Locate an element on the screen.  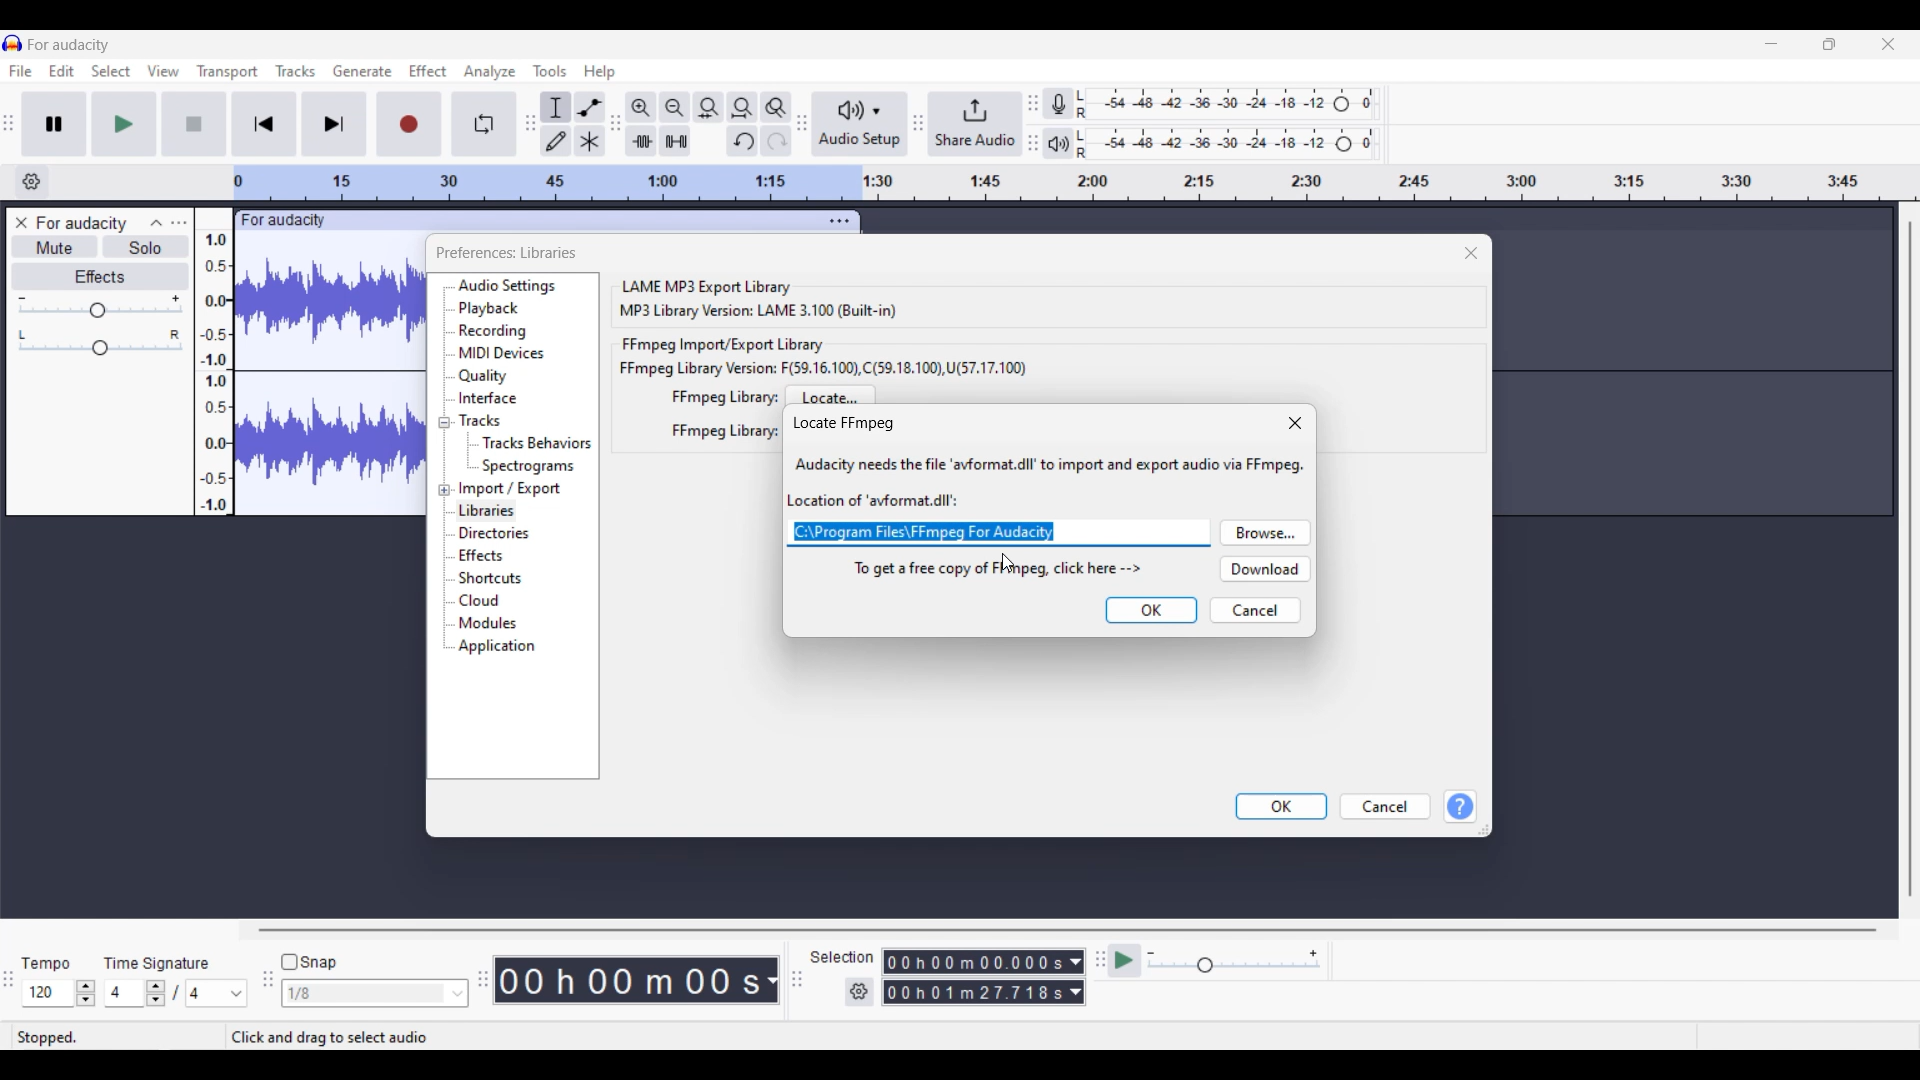
Select menu is located at coordinates (111, 70).